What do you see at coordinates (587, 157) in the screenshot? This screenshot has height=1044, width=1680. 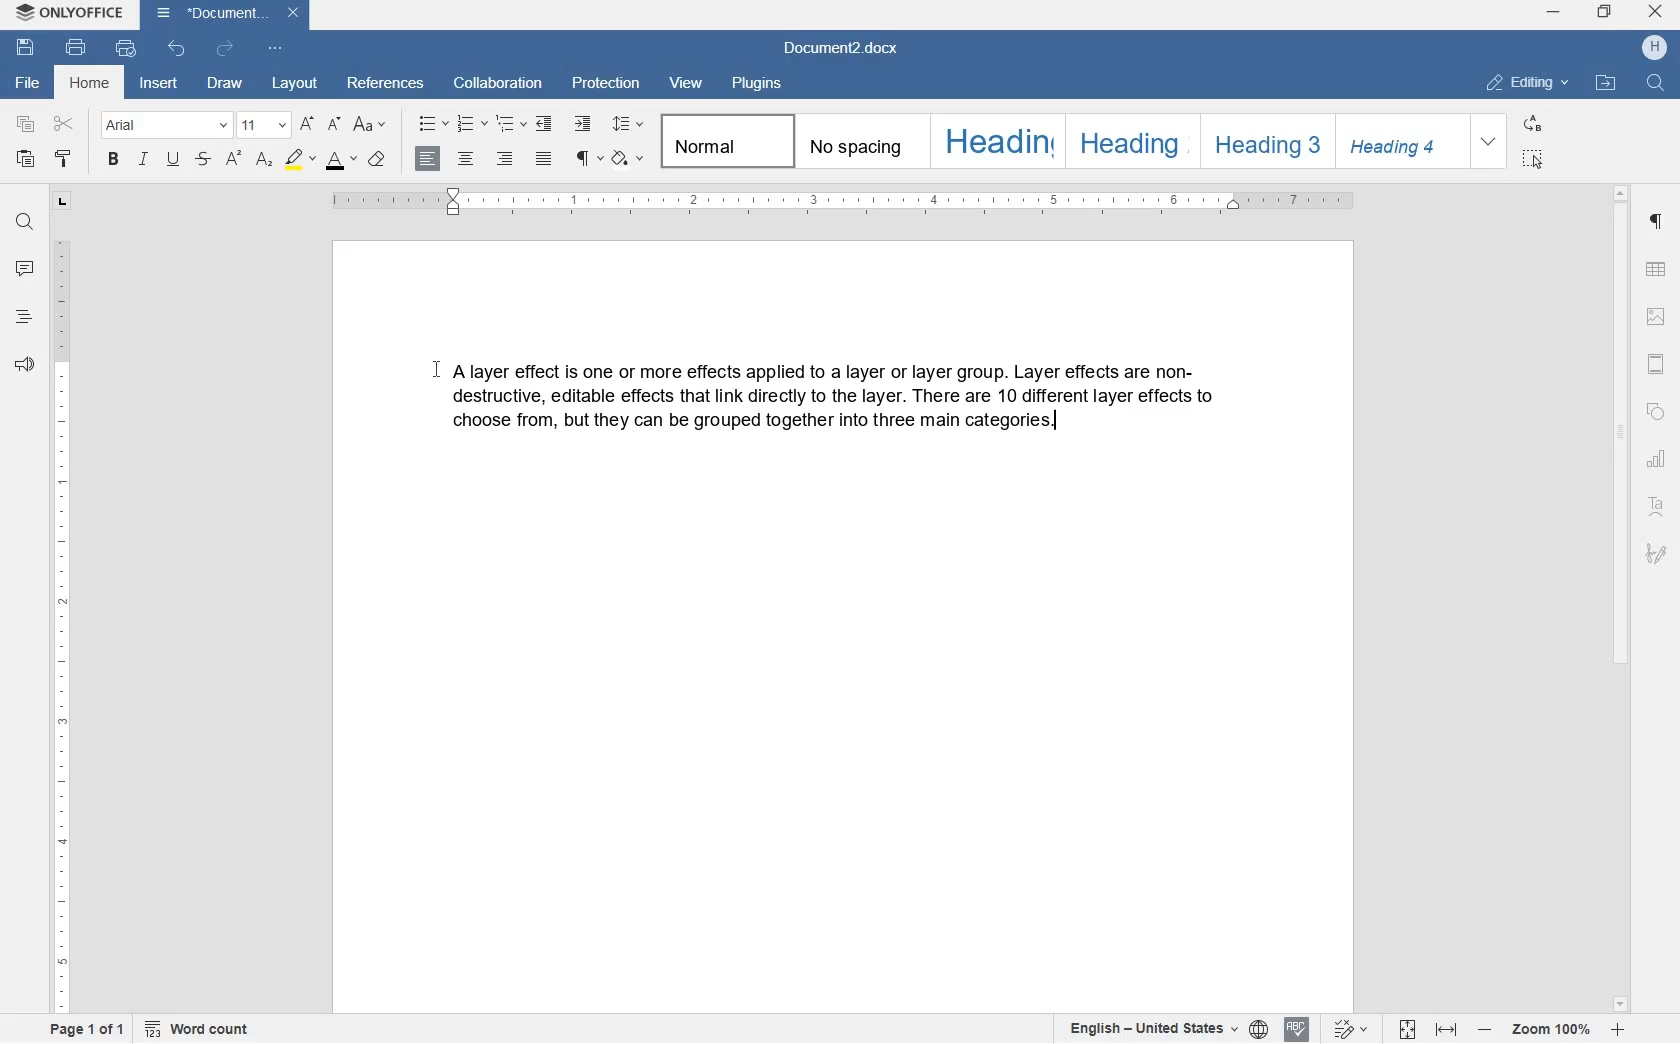 I see `nonprinting characters` at bounding box center [587, 157].